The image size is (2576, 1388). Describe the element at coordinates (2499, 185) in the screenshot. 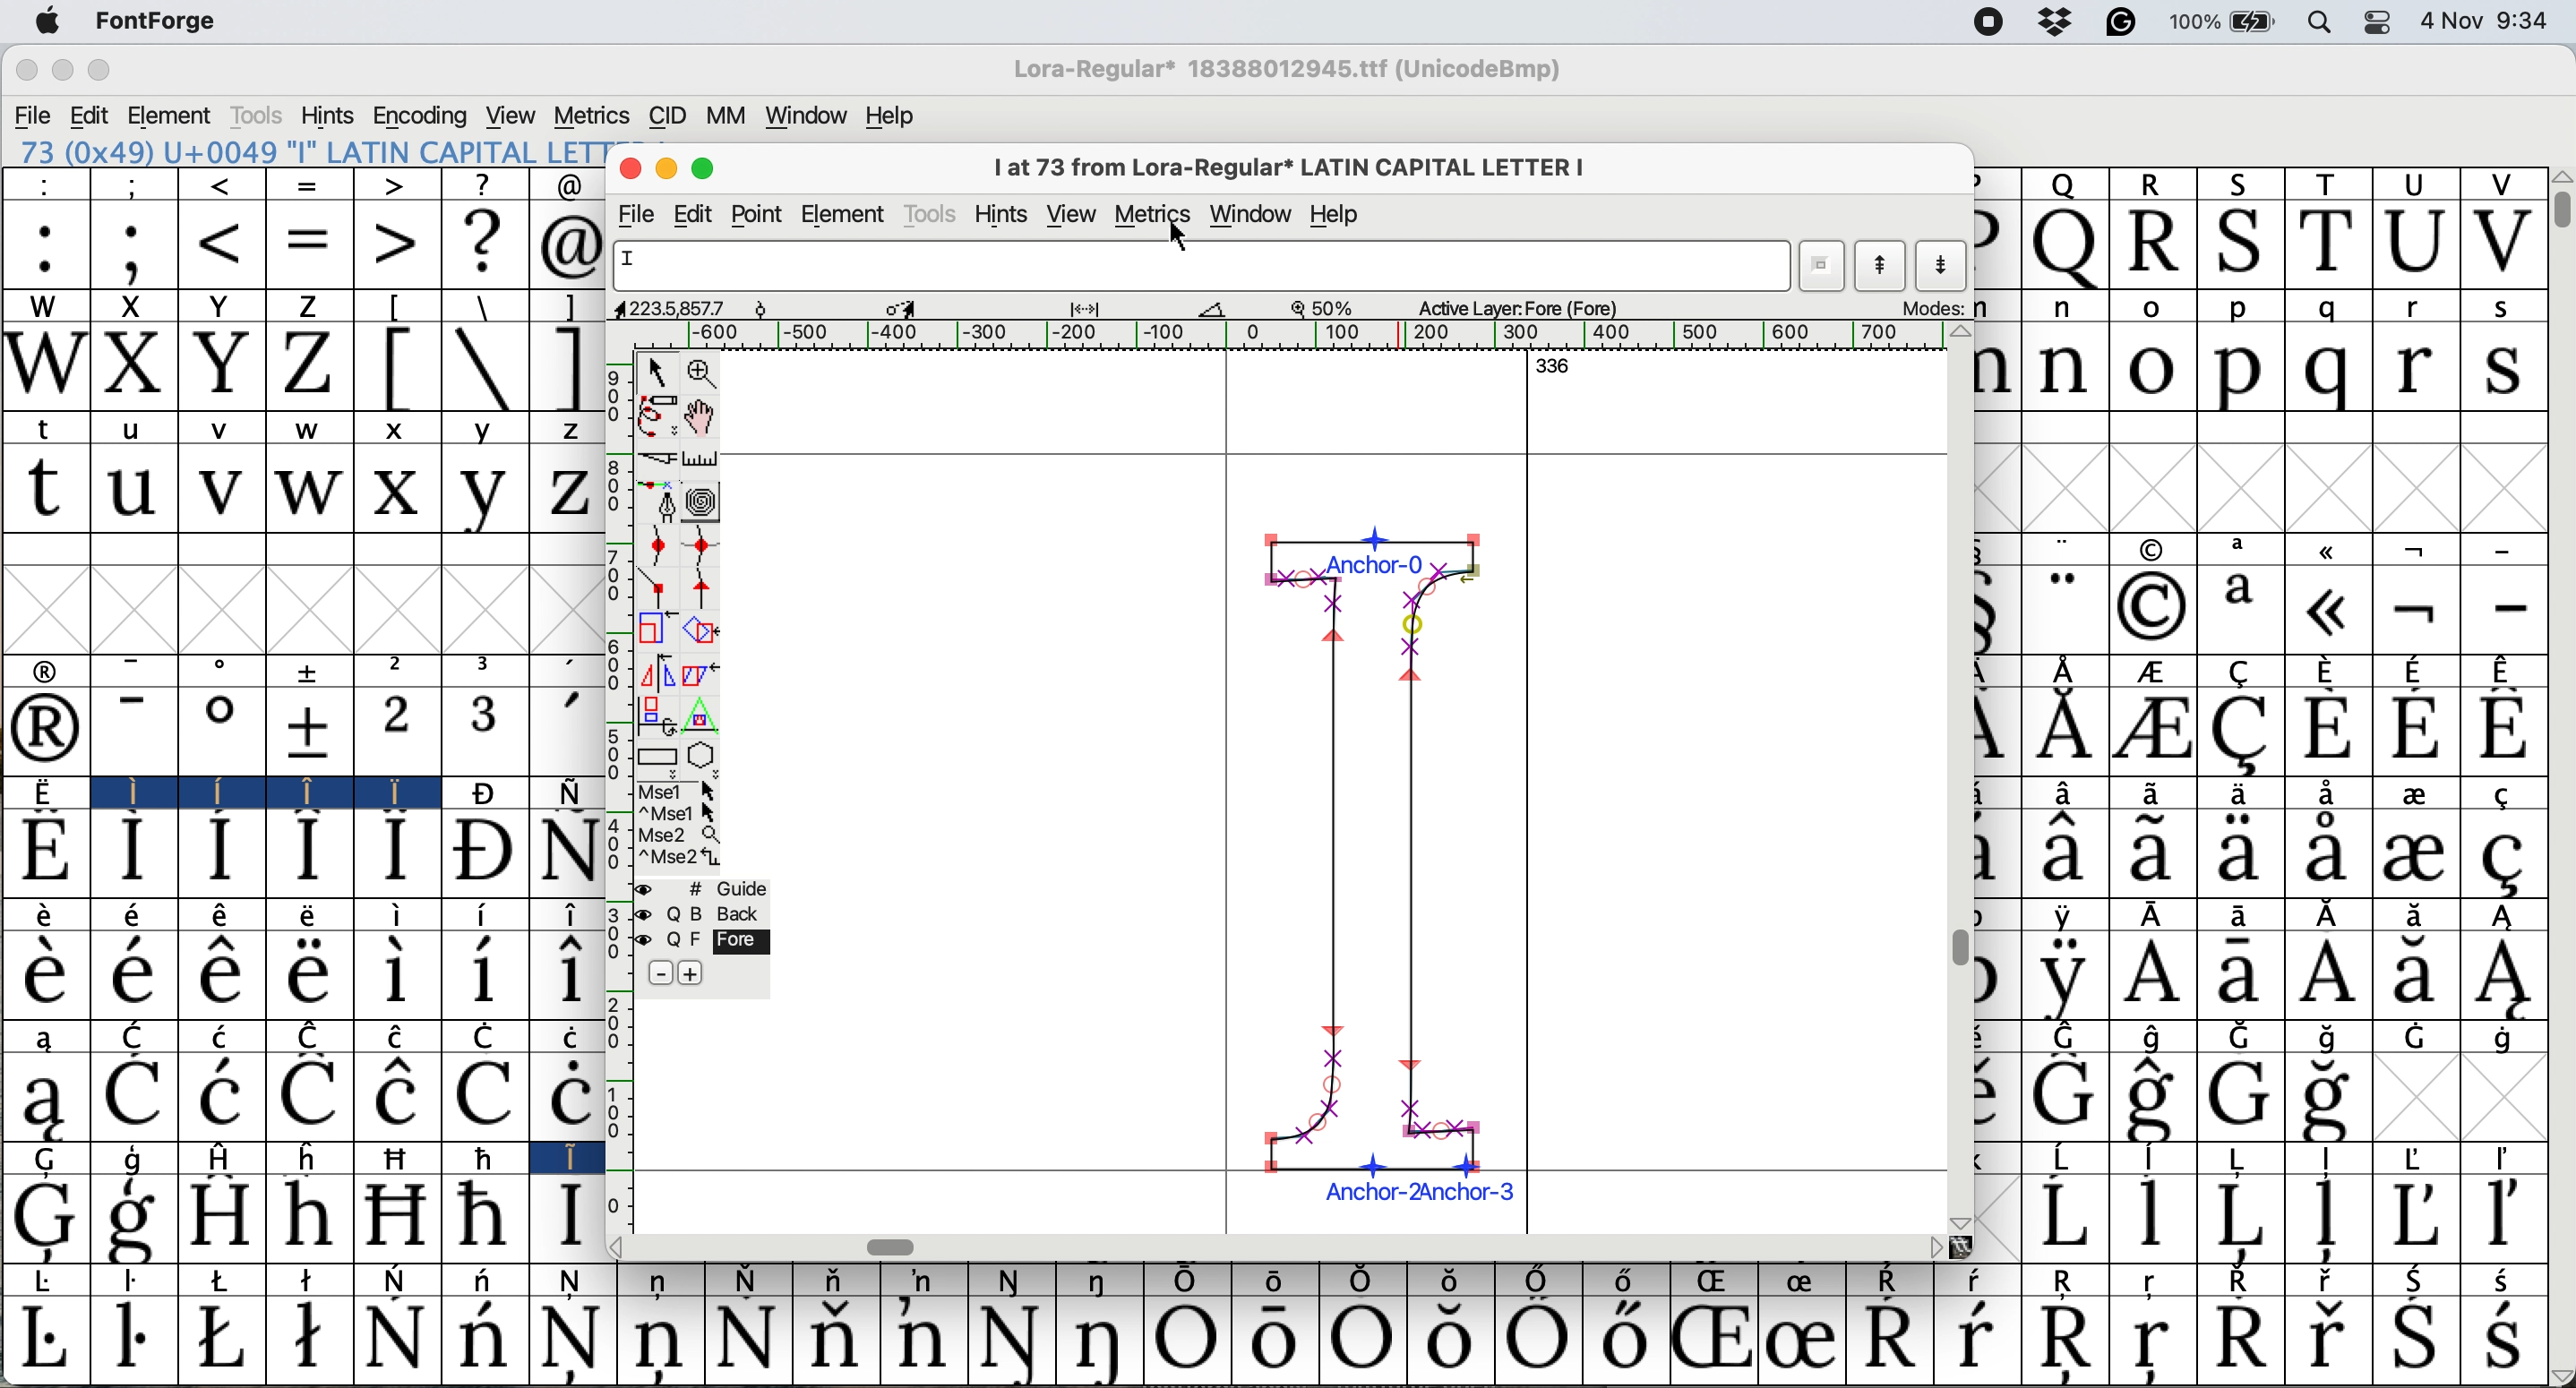

I see `V` at that location.